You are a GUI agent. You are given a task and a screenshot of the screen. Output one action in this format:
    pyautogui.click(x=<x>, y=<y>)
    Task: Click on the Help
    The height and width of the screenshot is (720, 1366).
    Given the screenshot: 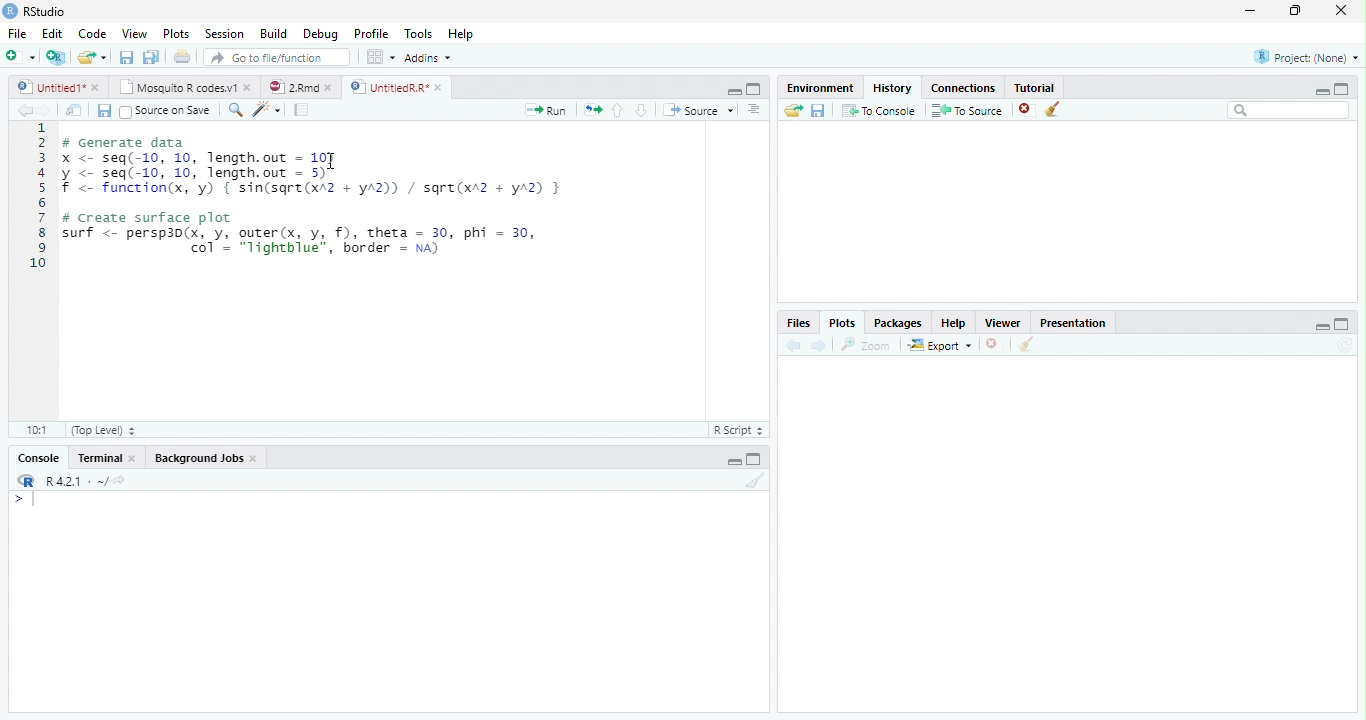 What is the action you would take?
    pyautogui.click(x=460, y=33)
    